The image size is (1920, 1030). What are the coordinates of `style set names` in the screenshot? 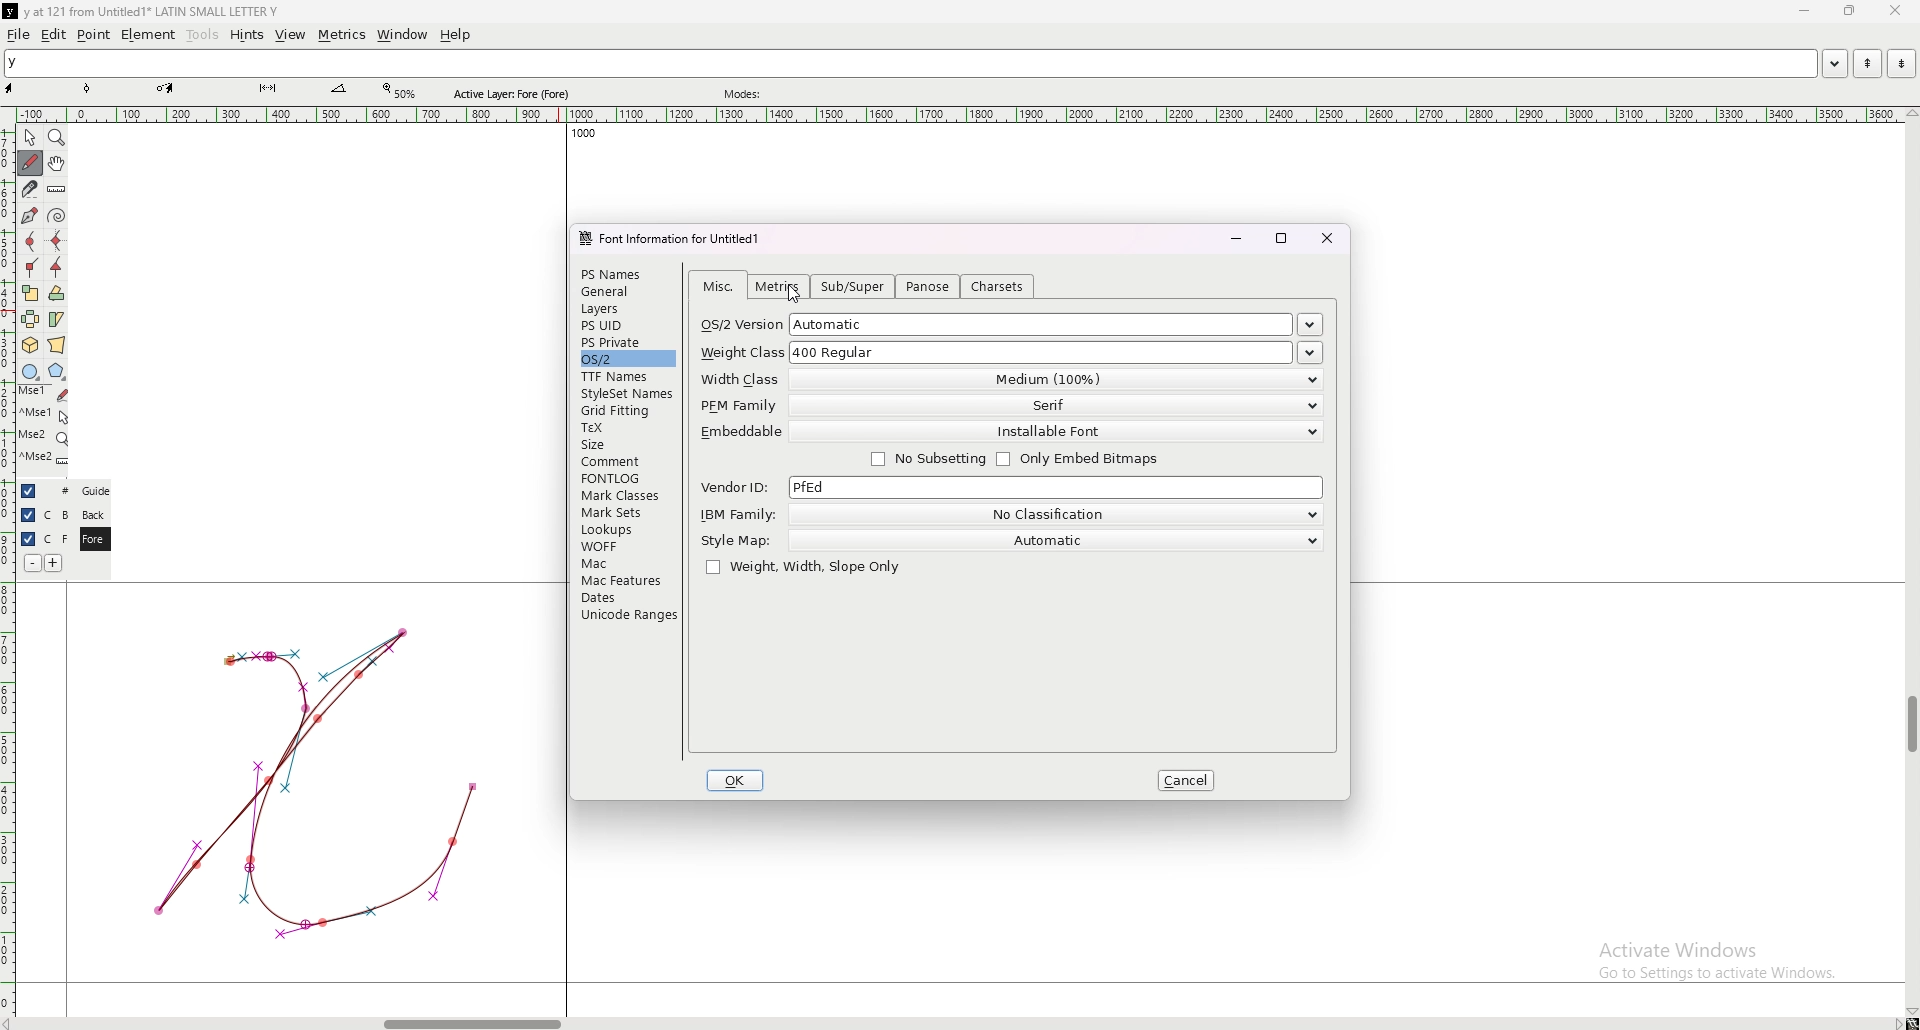 It's located at (625, 394).